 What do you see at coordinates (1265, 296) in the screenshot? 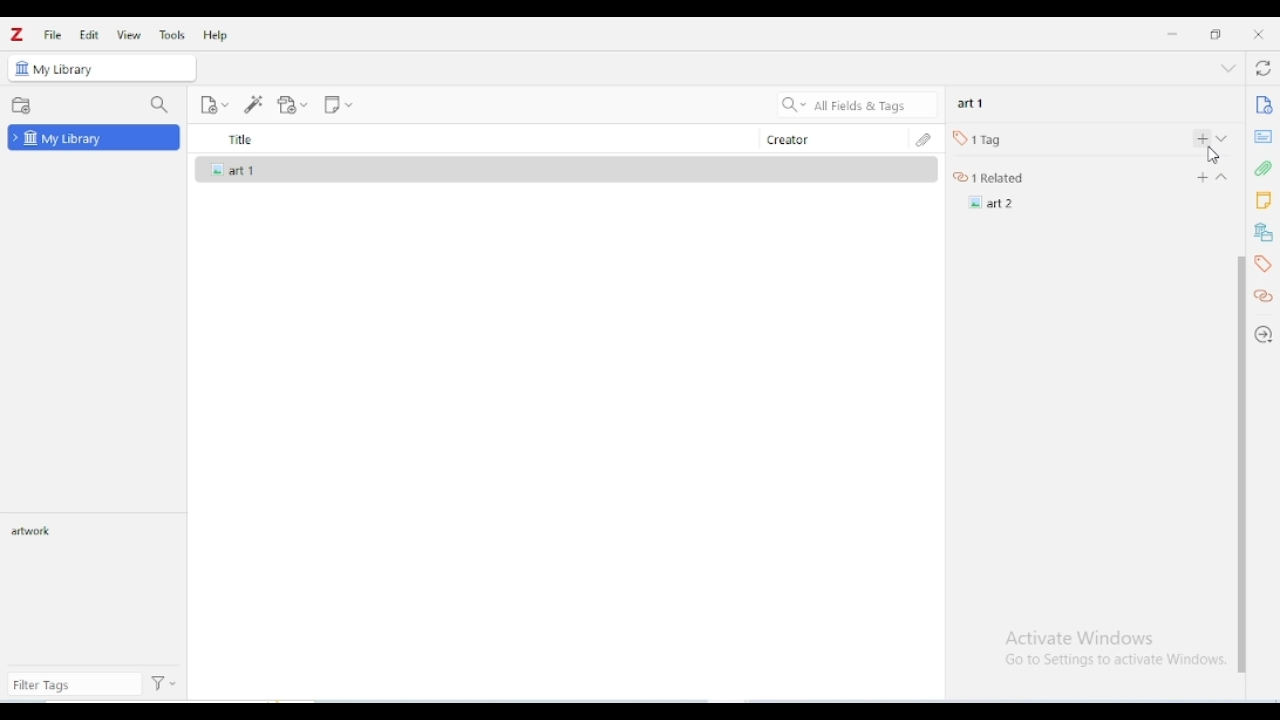
I see `related` at bounding box center [1265, 296].